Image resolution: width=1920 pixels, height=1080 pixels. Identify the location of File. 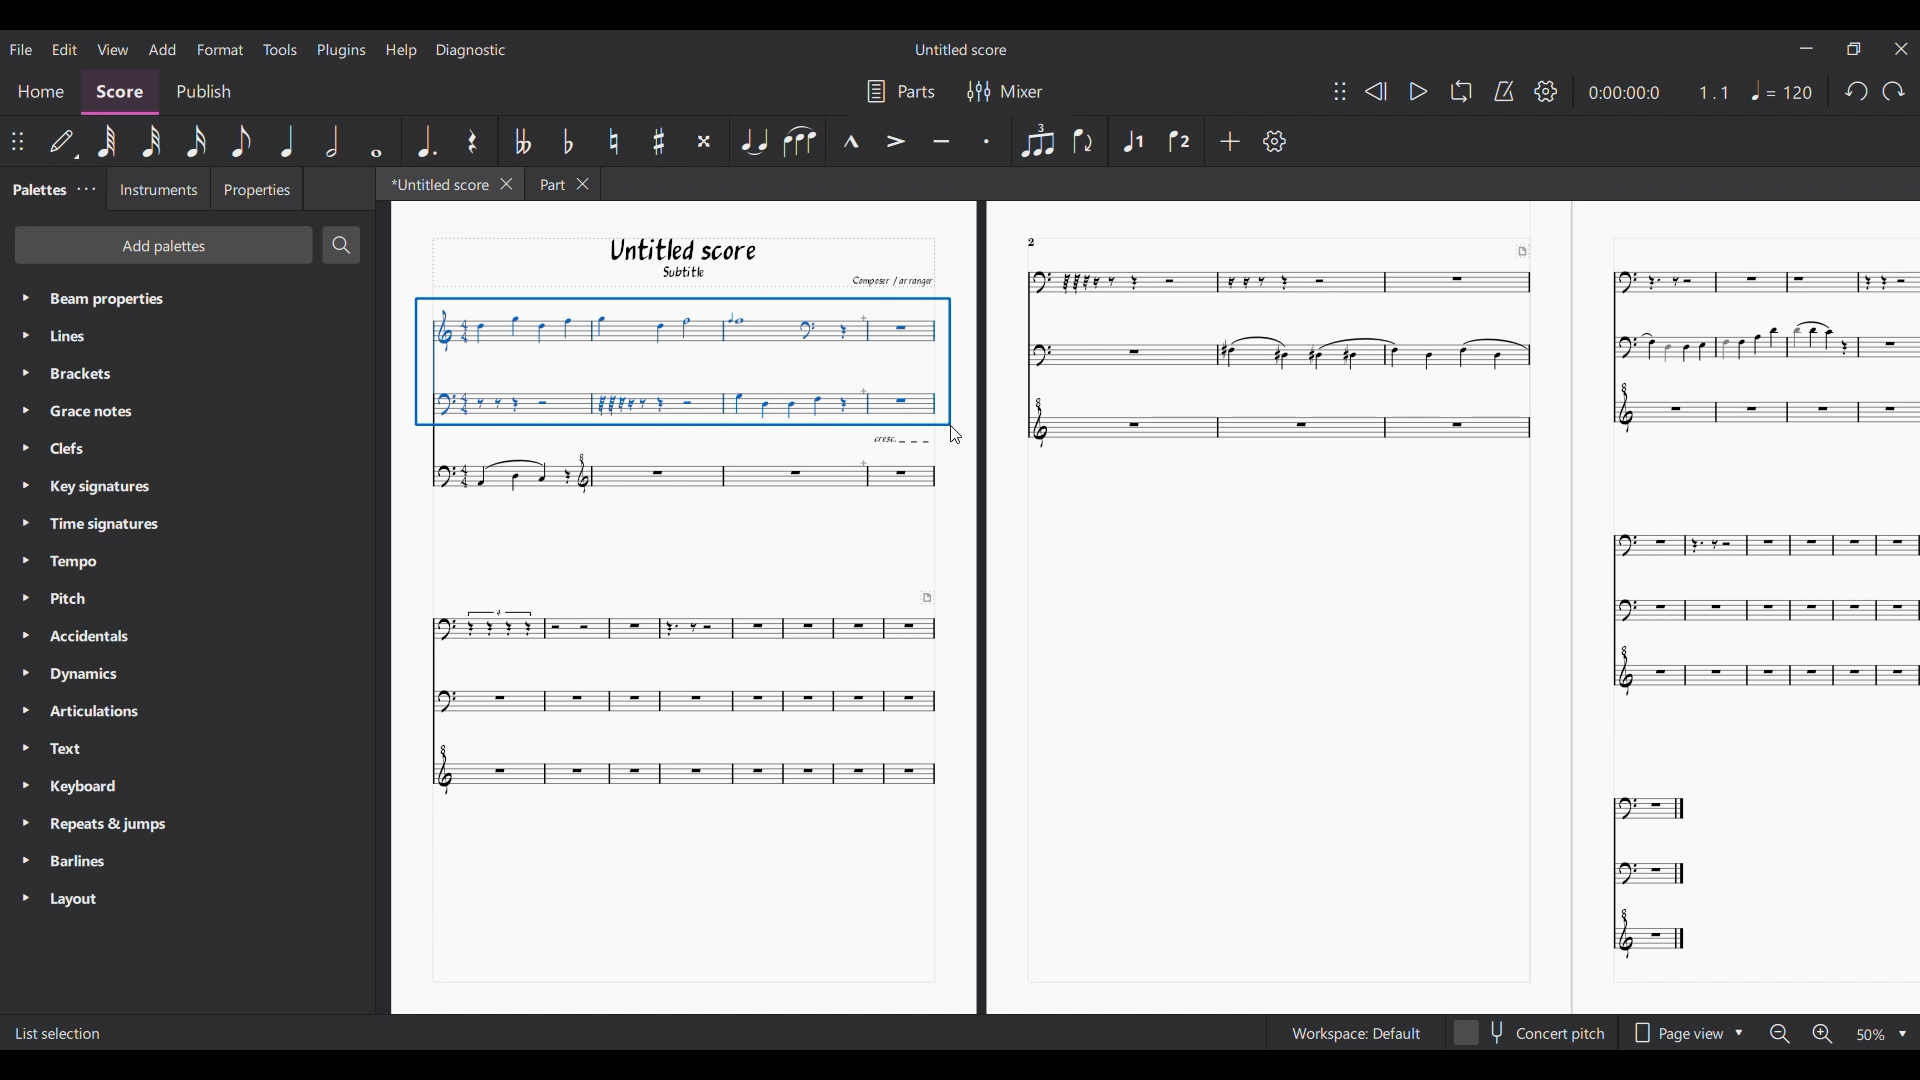
(21, 48).